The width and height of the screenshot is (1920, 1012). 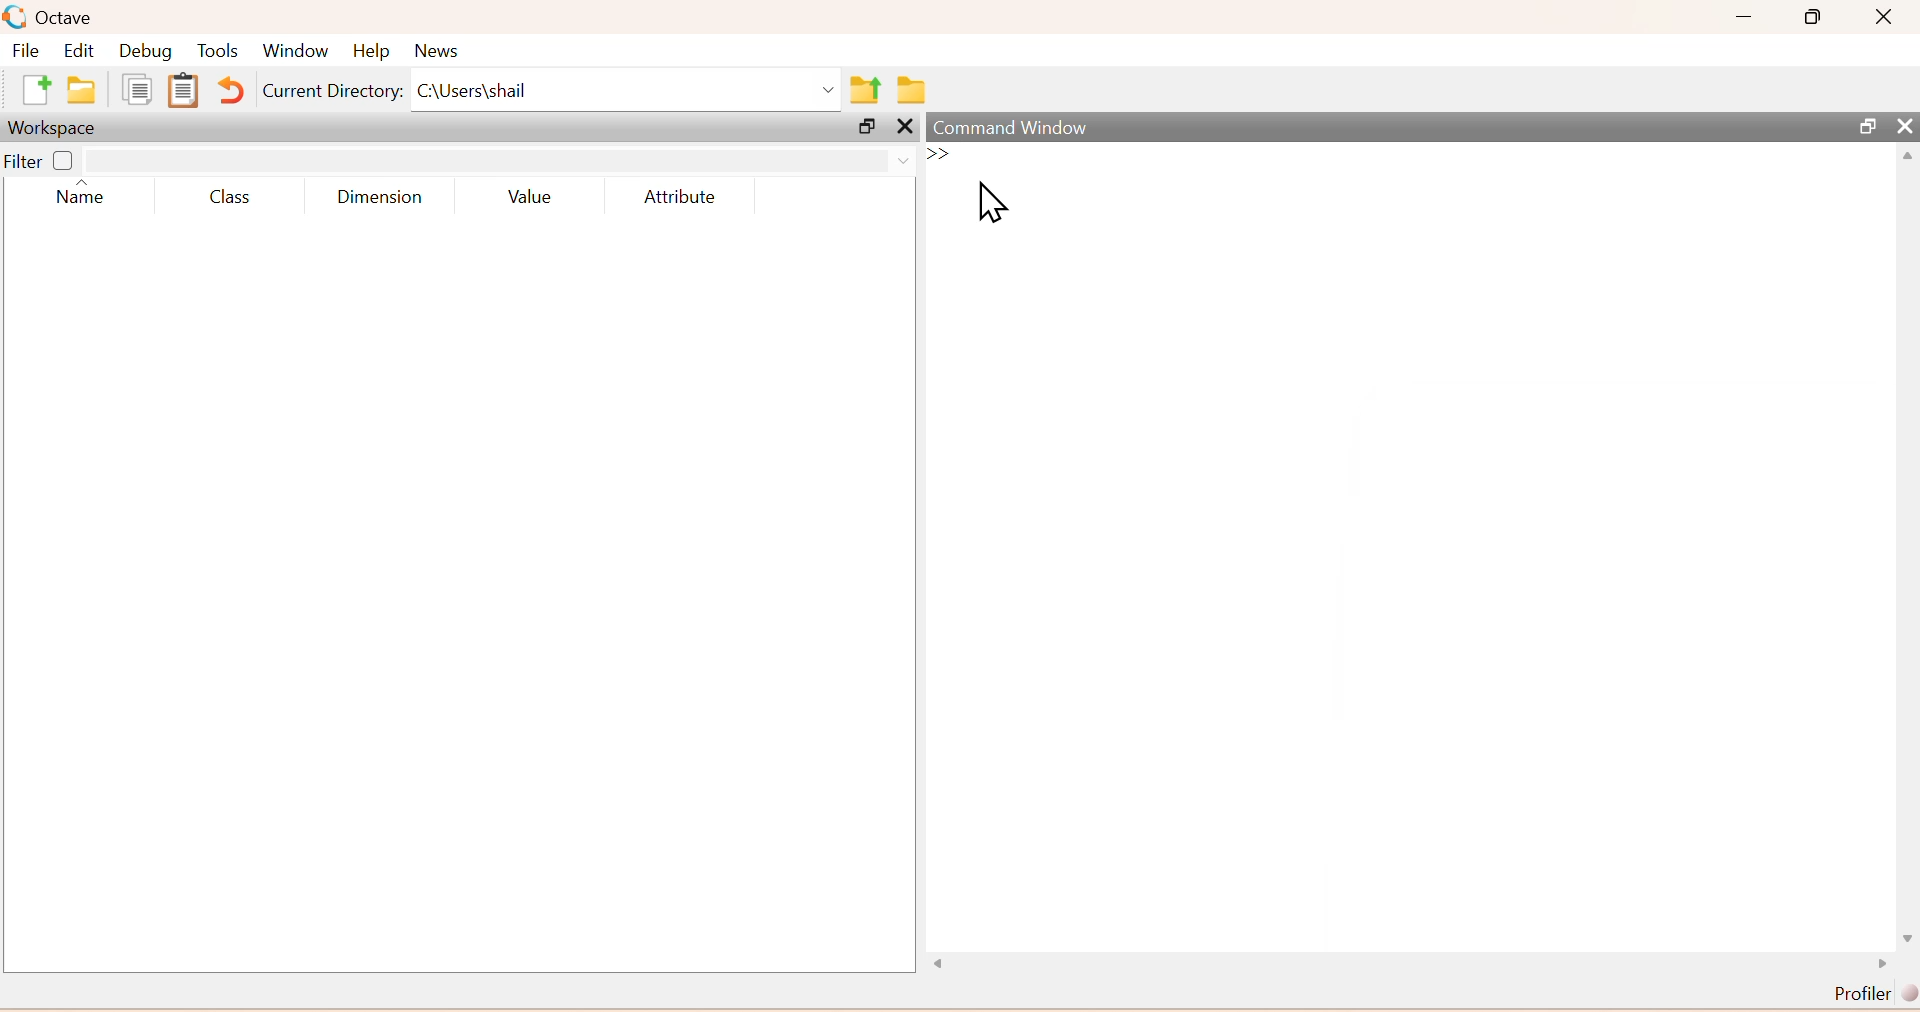 What do you see at coordinates (868, 91) in the screenshot?
I see `one directory up` at bounding box center [868, 91].